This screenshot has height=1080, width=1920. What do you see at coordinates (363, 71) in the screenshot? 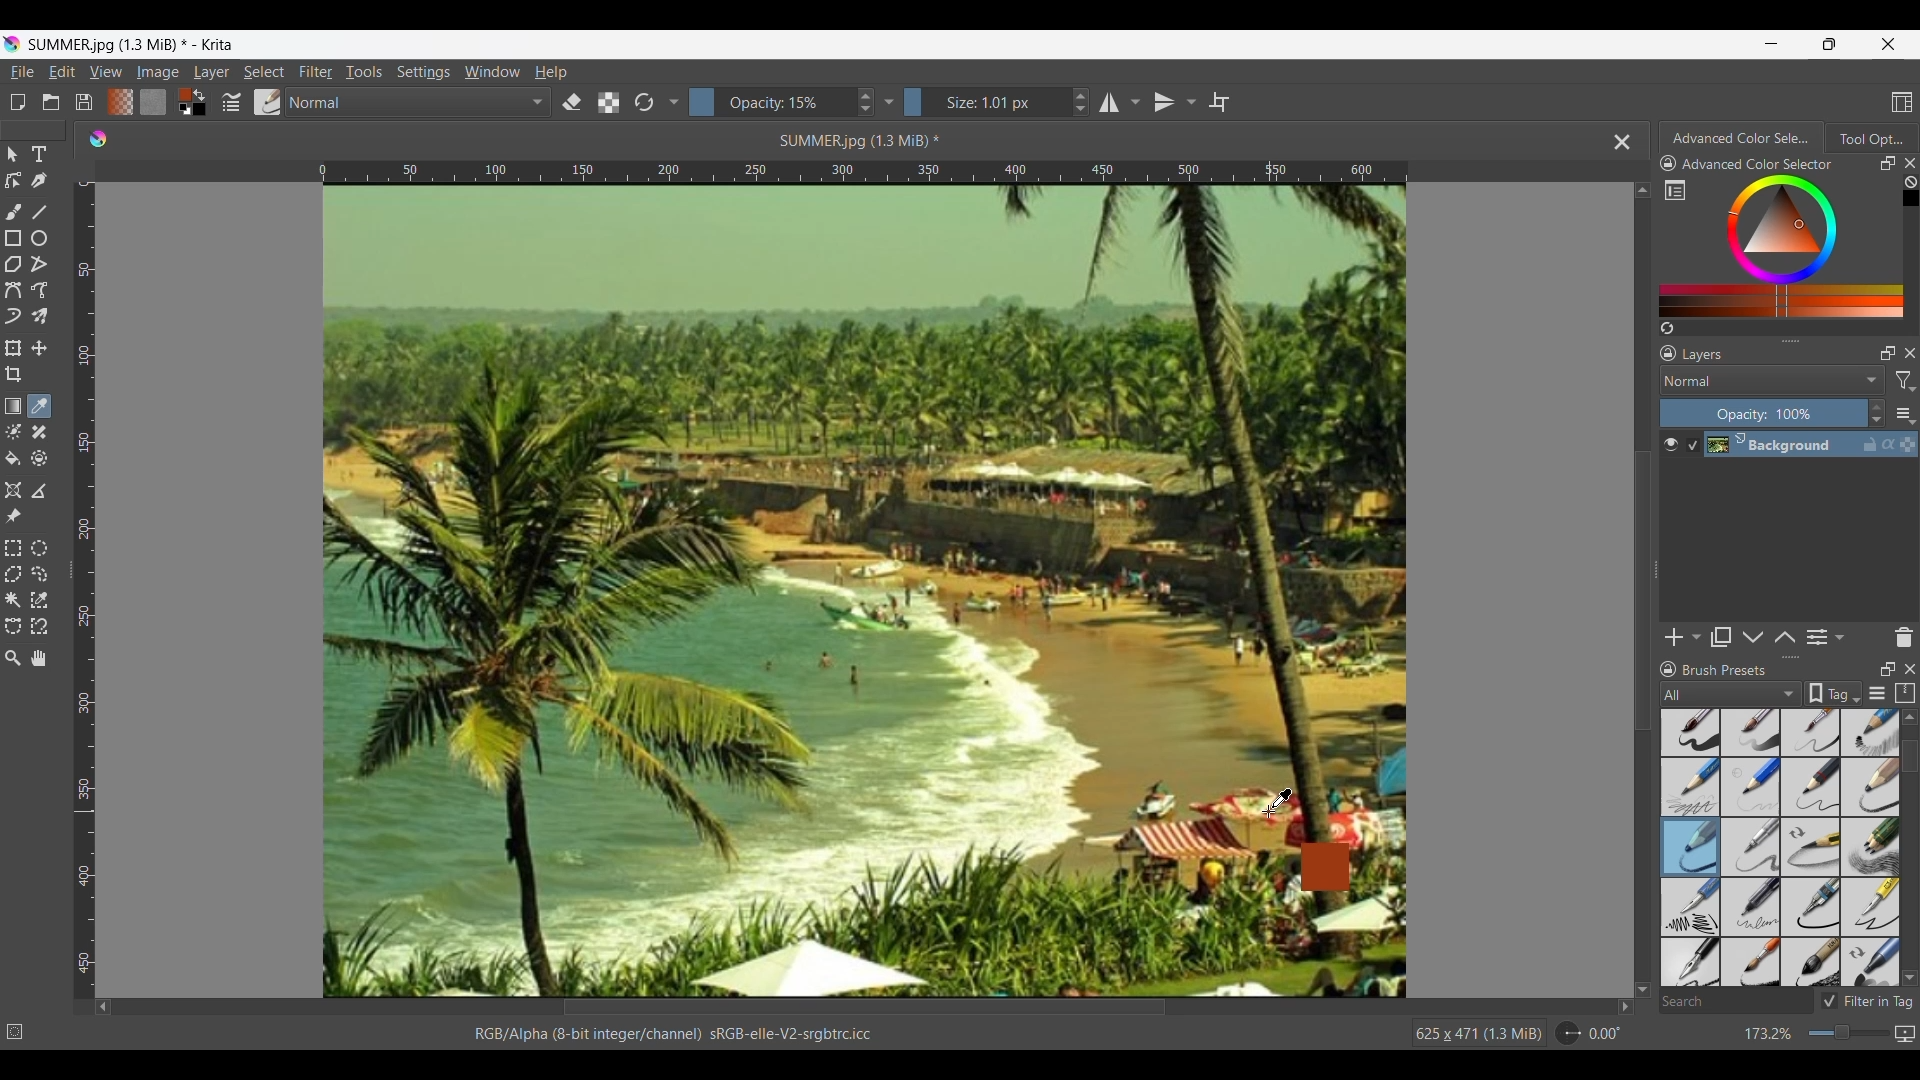
I see `Tools menu` at bounding box center [363, 71].